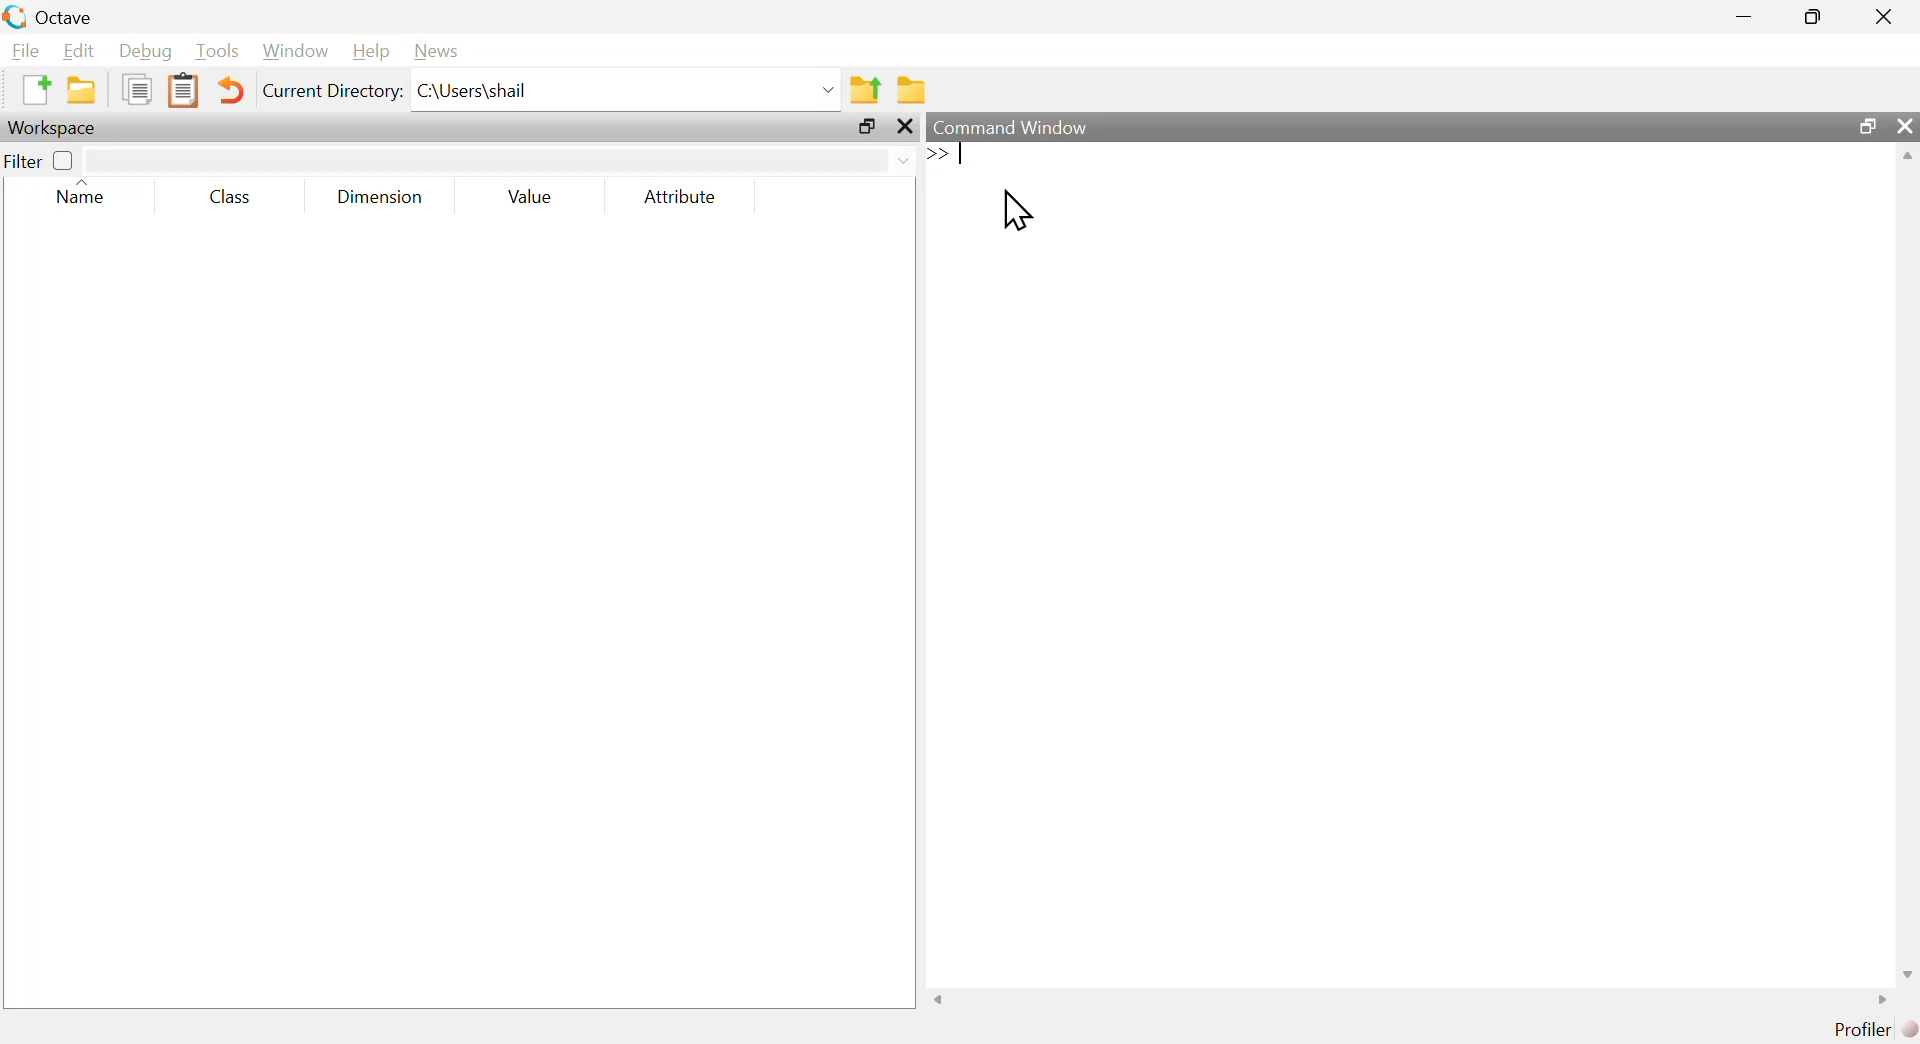 The image size is (1920, 1044). I want to click on documents, so click(139, 91).